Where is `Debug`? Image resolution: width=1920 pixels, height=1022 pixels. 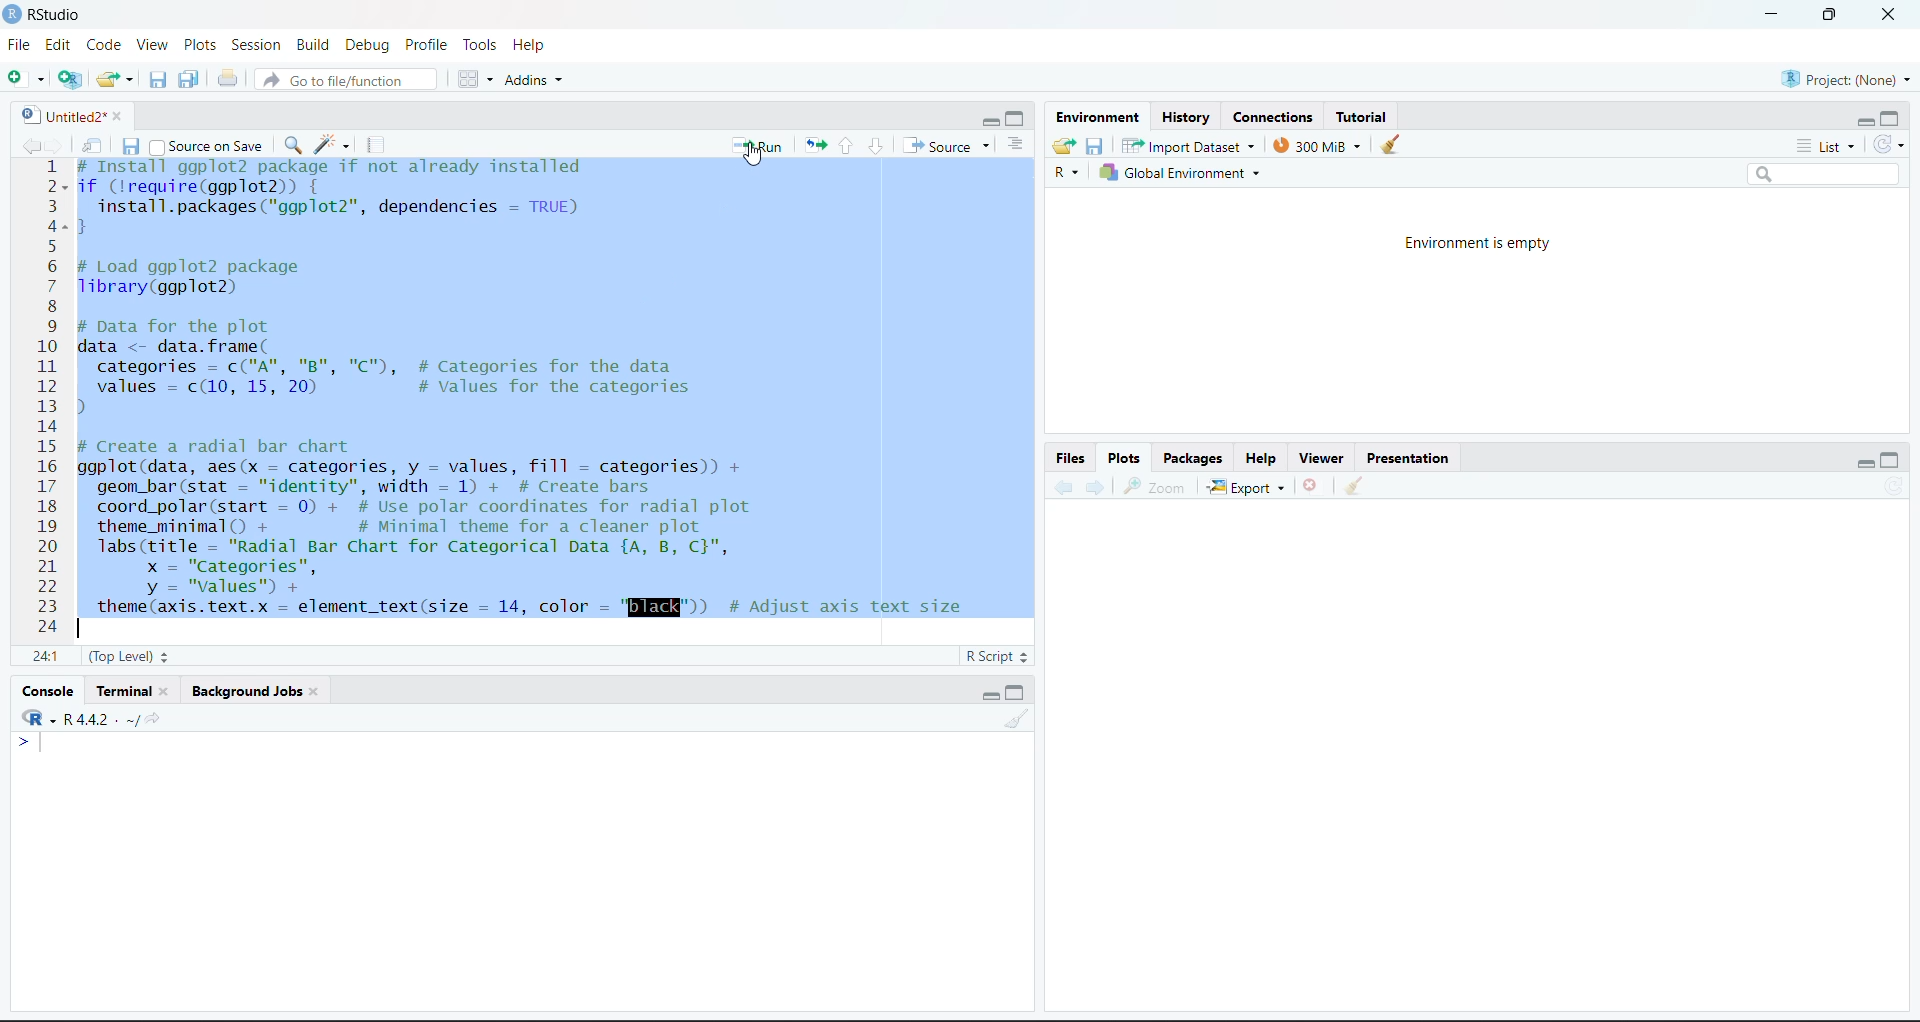
Debug is located at coordinates (367, 45).